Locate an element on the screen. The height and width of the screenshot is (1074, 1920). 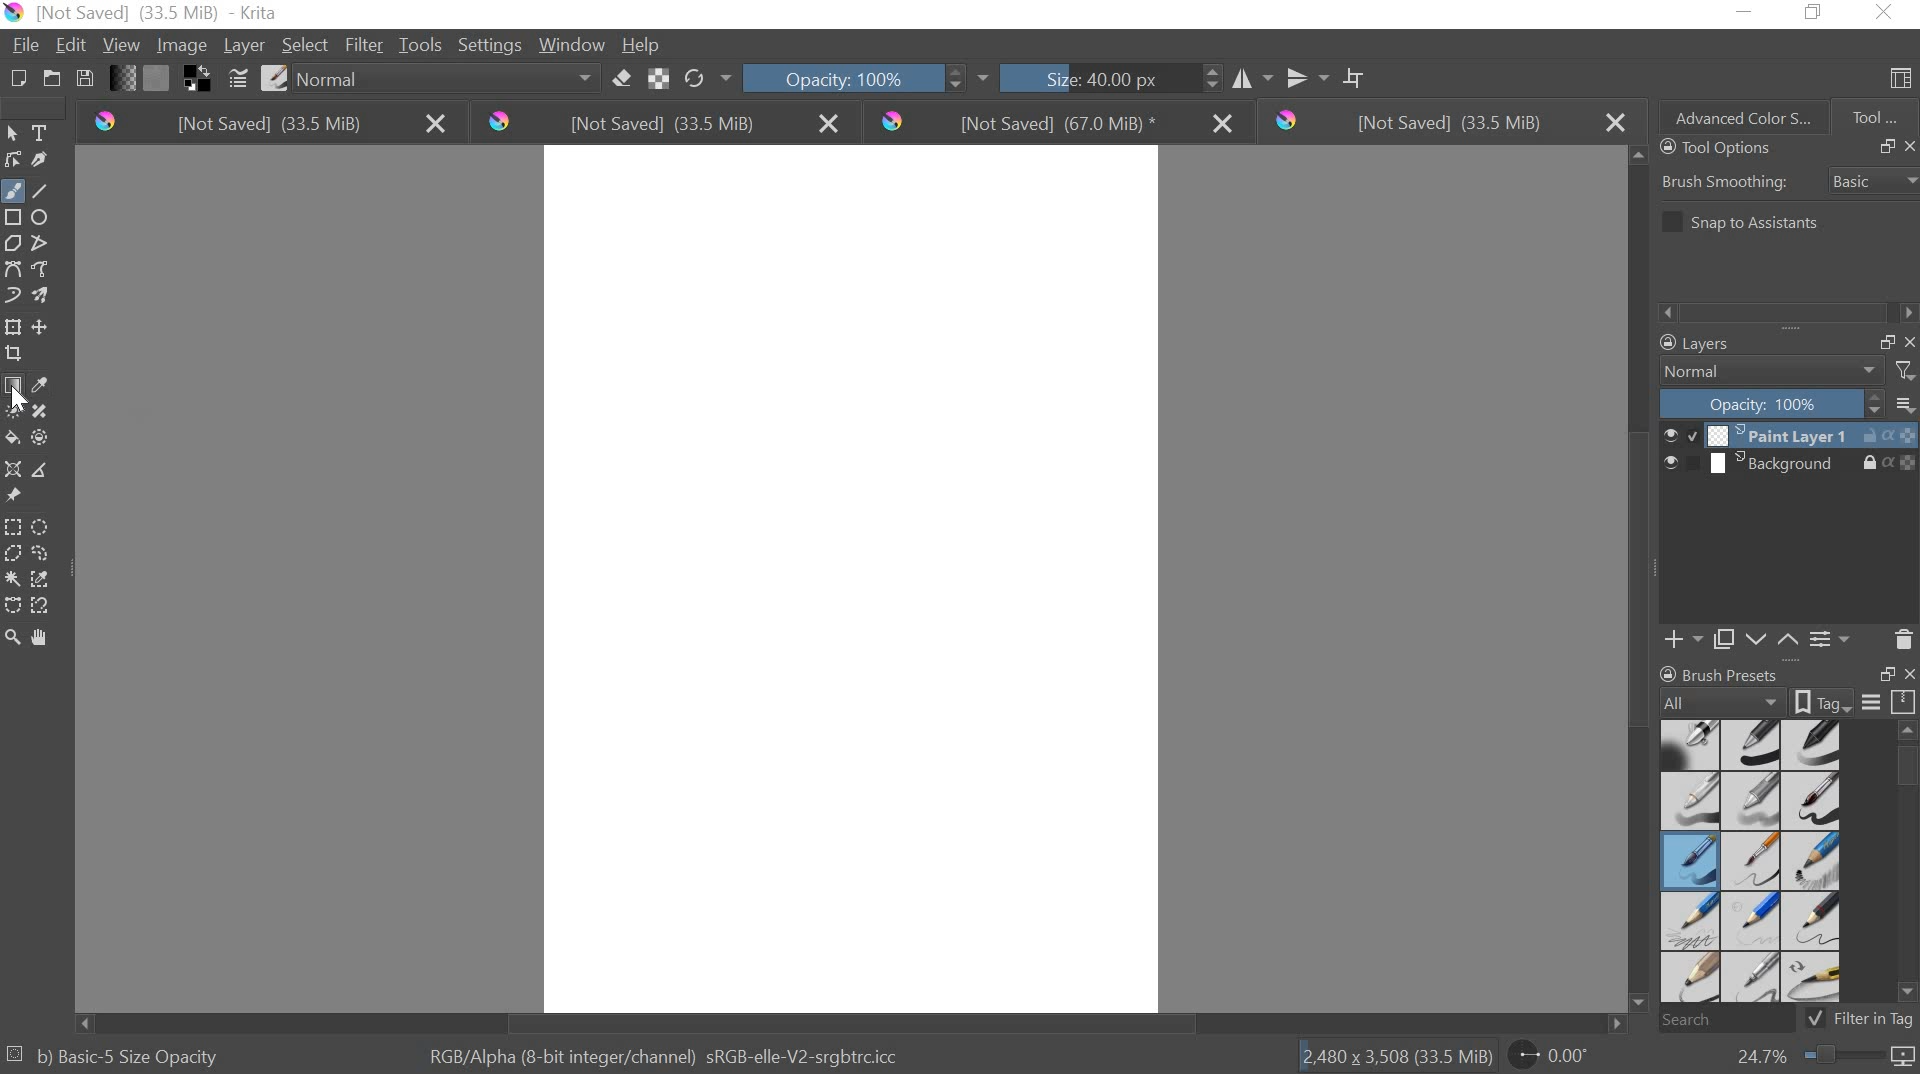
SCROLLBAR is located at coordinates (1784, 314).